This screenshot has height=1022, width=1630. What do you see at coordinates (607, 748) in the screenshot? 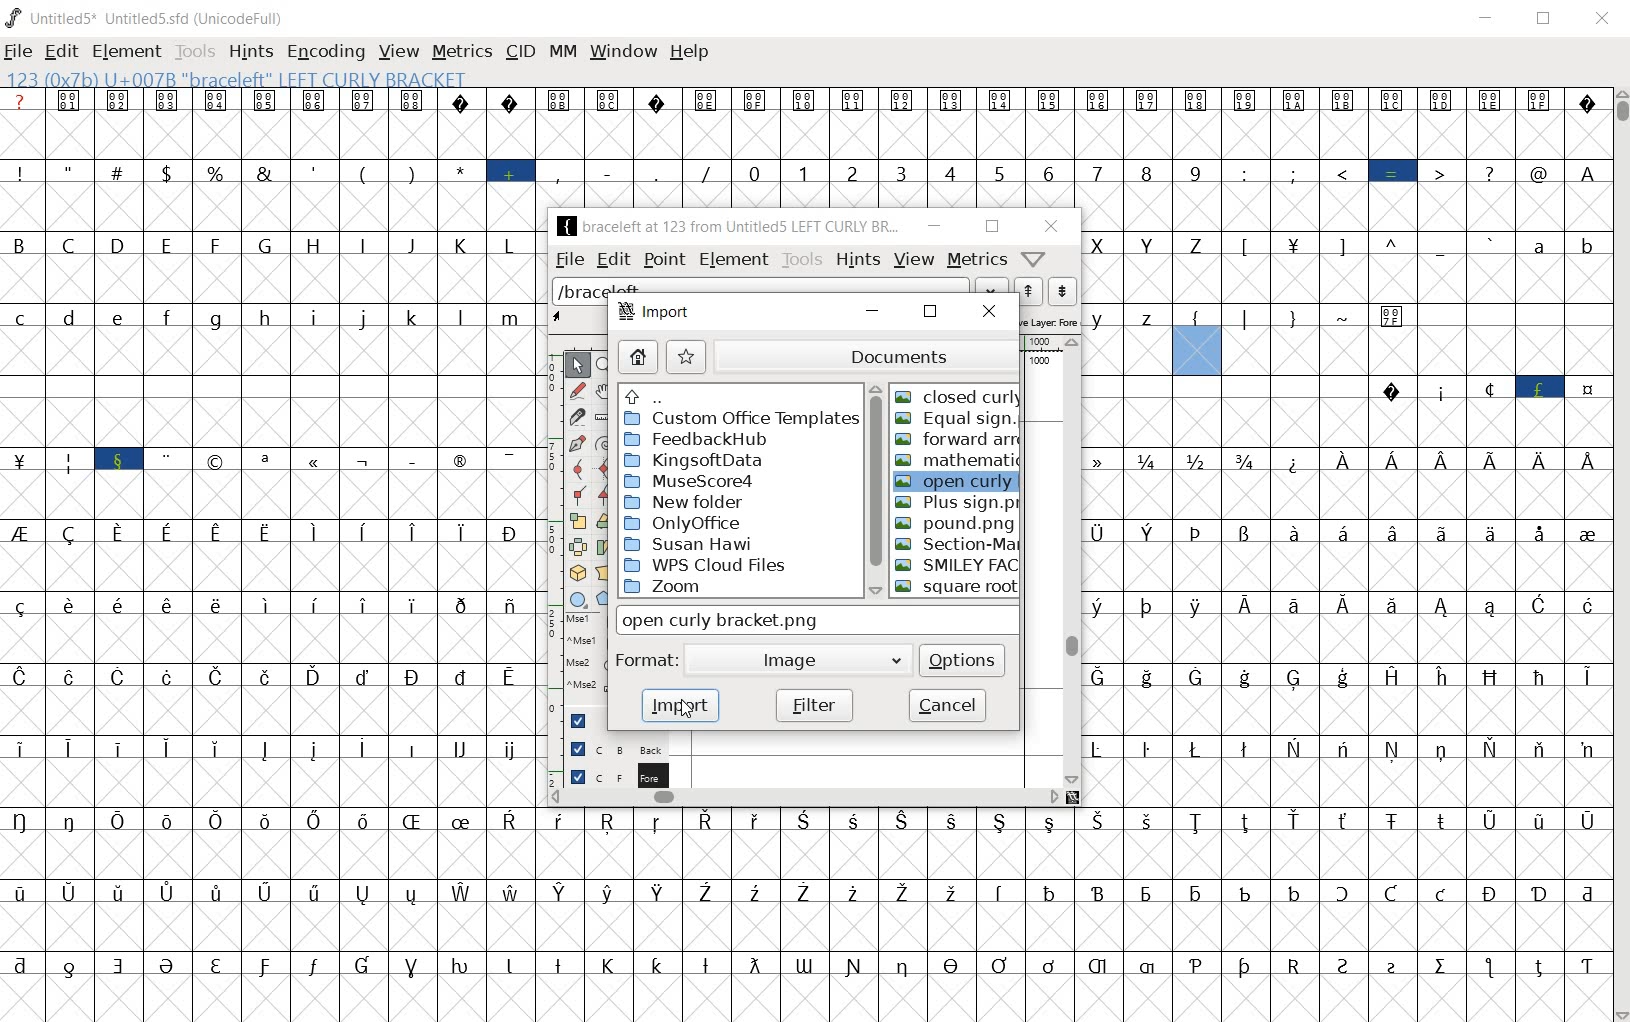
I see `background` at bounding box center [607, 748].